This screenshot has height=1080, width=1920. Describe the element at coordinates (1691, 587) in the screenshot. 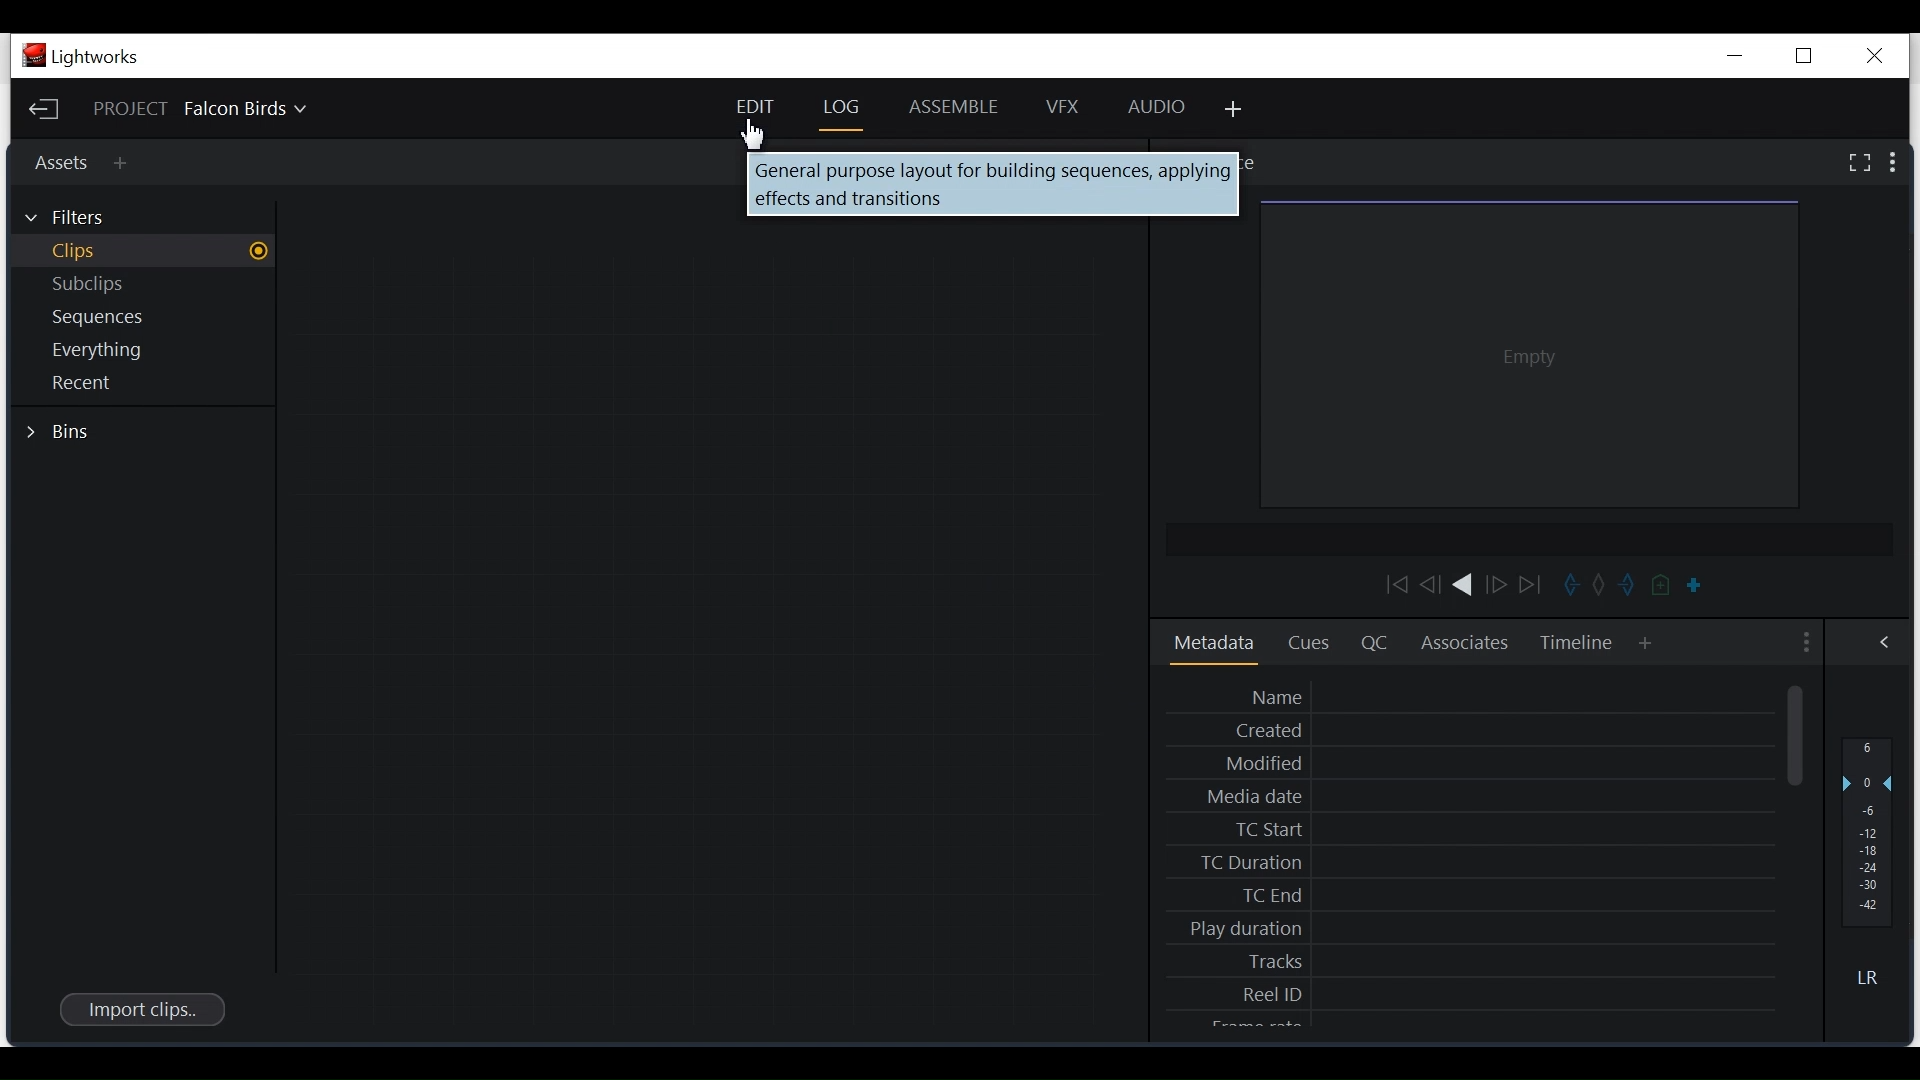

I see `Scrub bar` at that location.